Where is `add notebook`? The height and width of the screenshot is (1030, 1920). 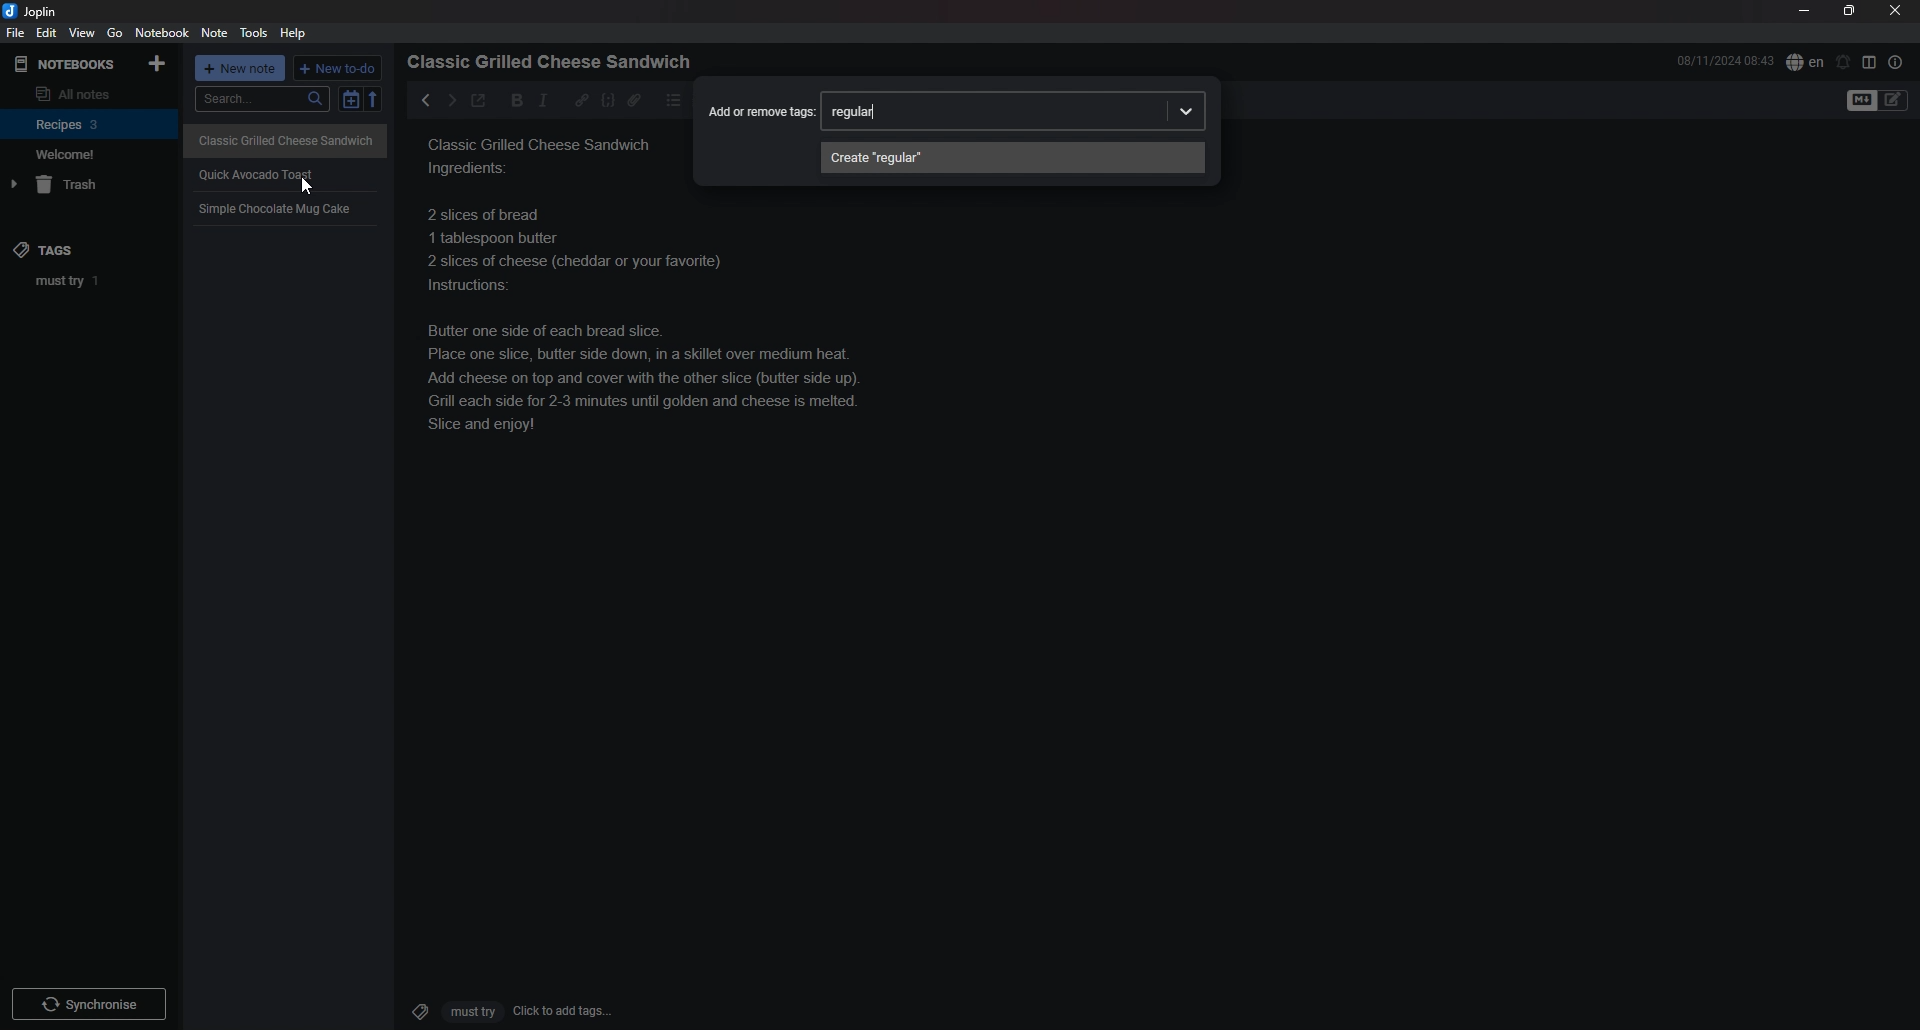 add notebook is located at coordinates (159, 62).